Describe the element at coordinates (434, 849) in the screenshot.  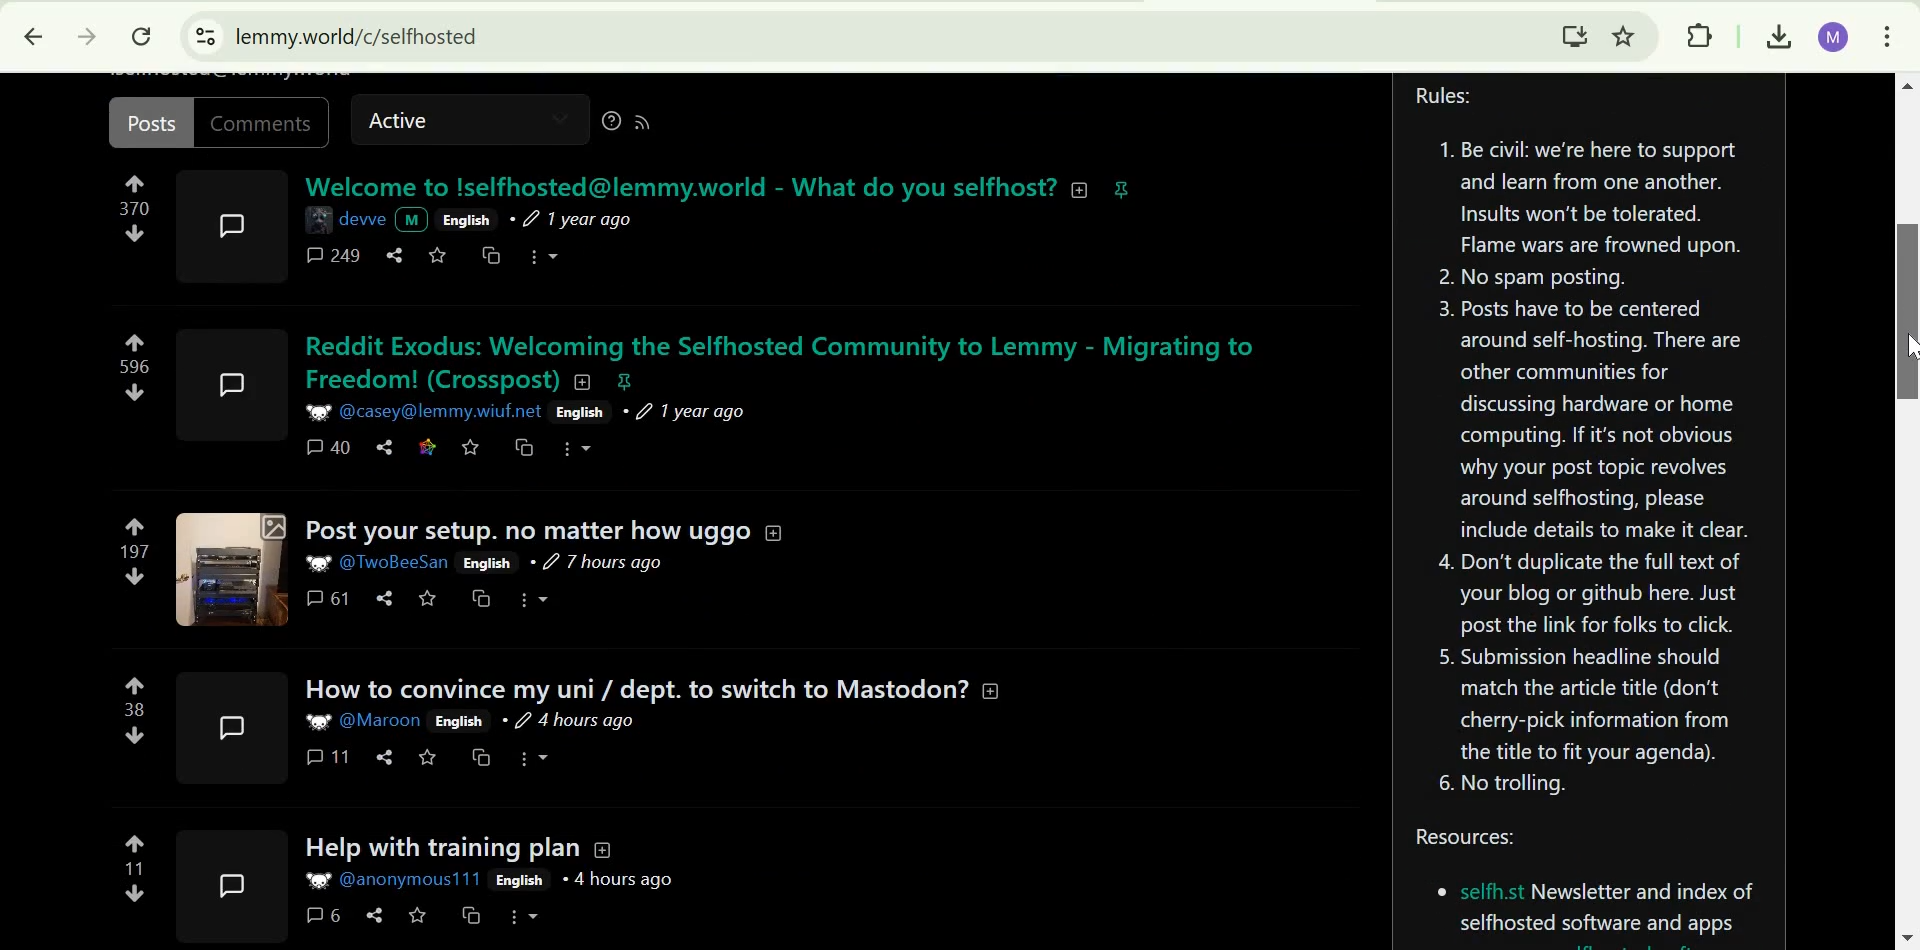
I see `Help with training plan` at that location.